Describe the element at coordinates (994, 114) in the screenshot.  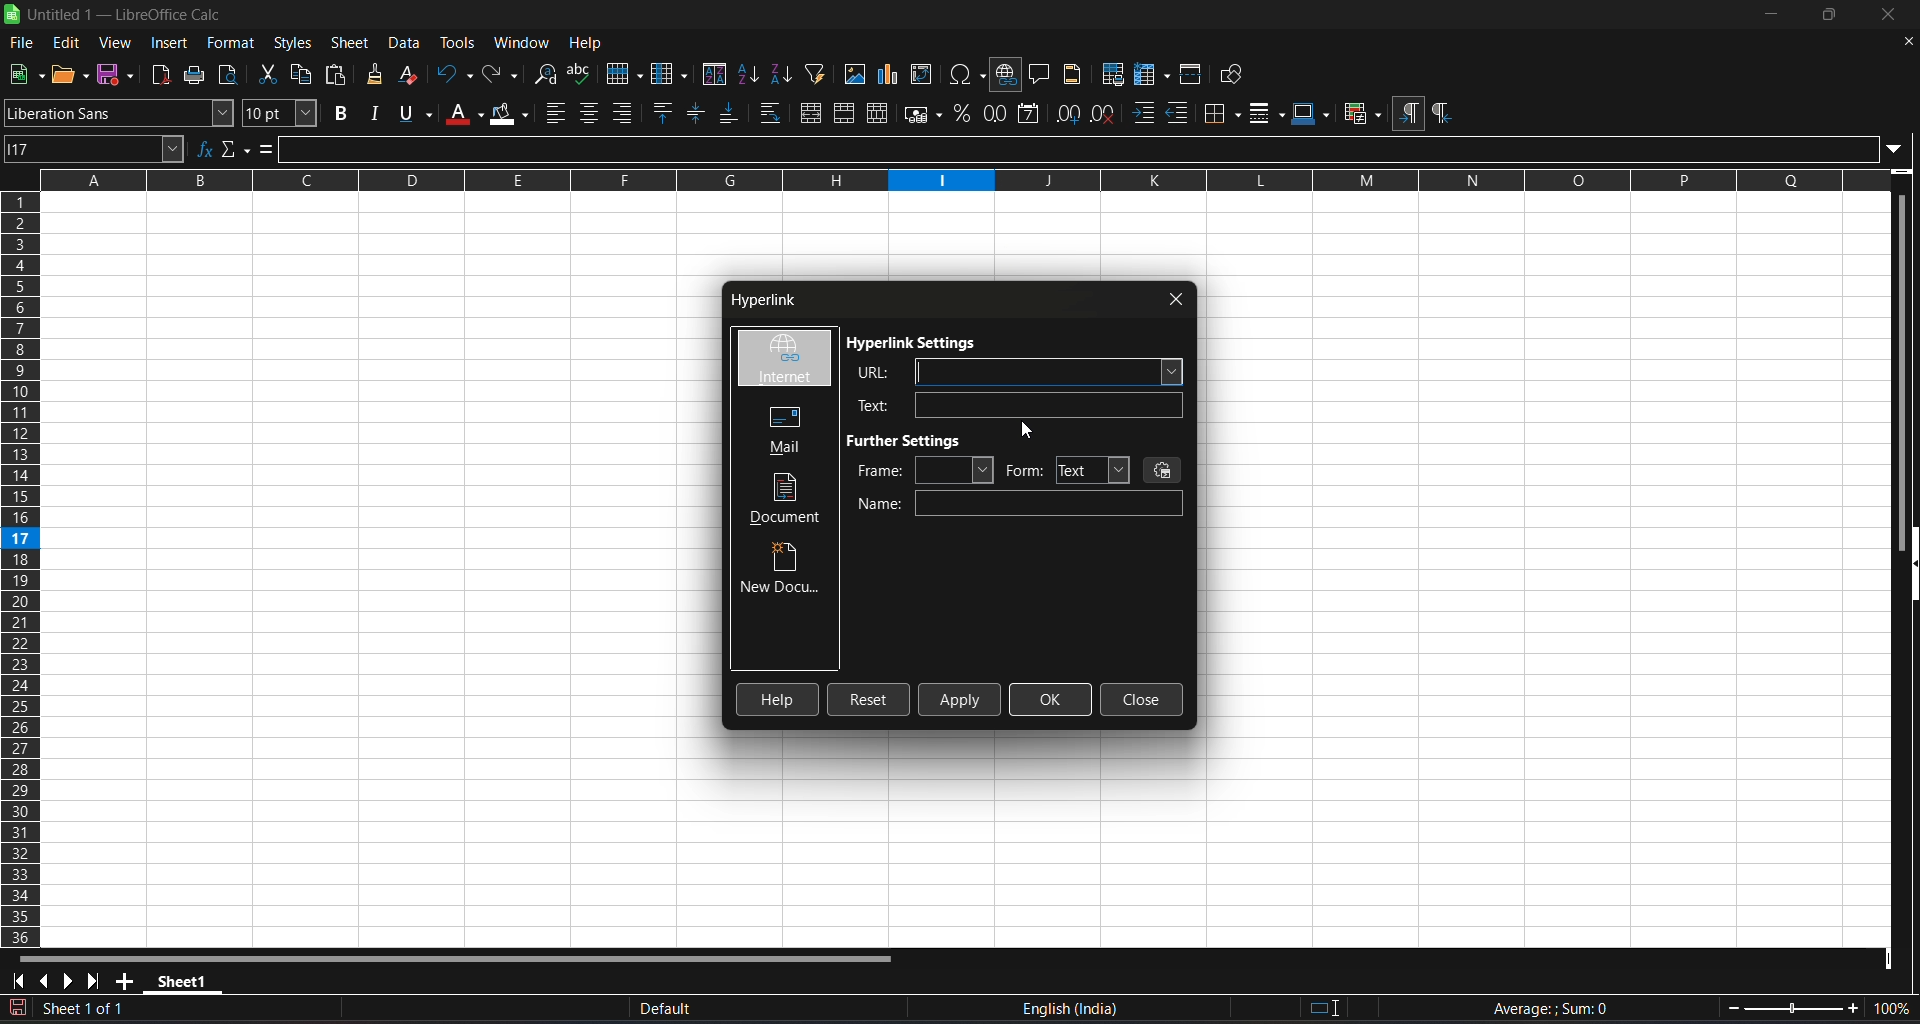
I see `format as number` at that location.